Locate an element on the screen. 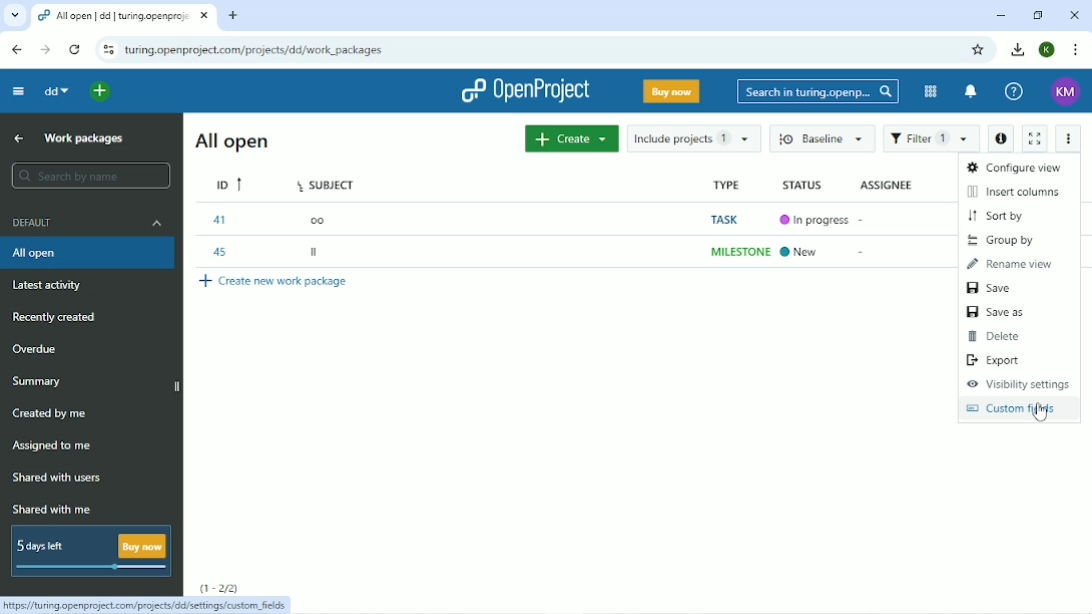  Custom fields is located at coordinates (1014, 410).